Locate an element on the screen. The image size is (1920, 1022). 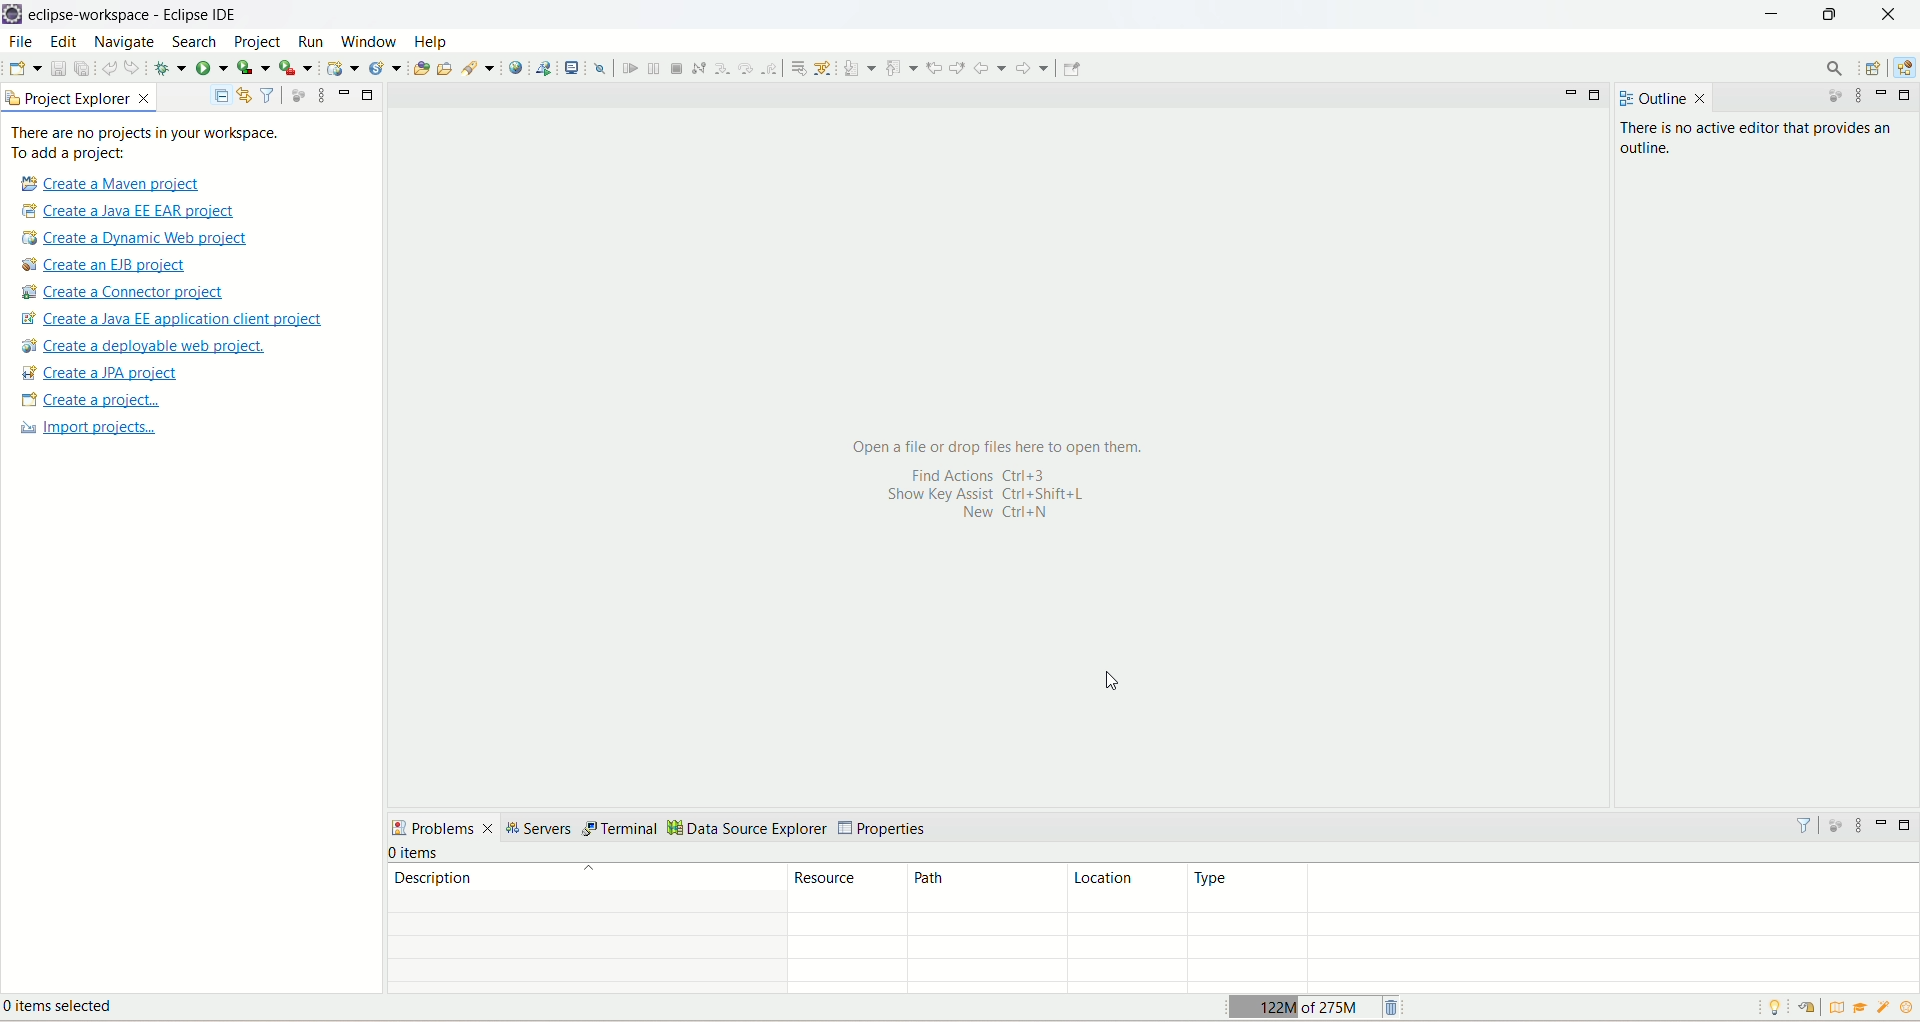
create a EJB project is located at coordinates (117, 265).